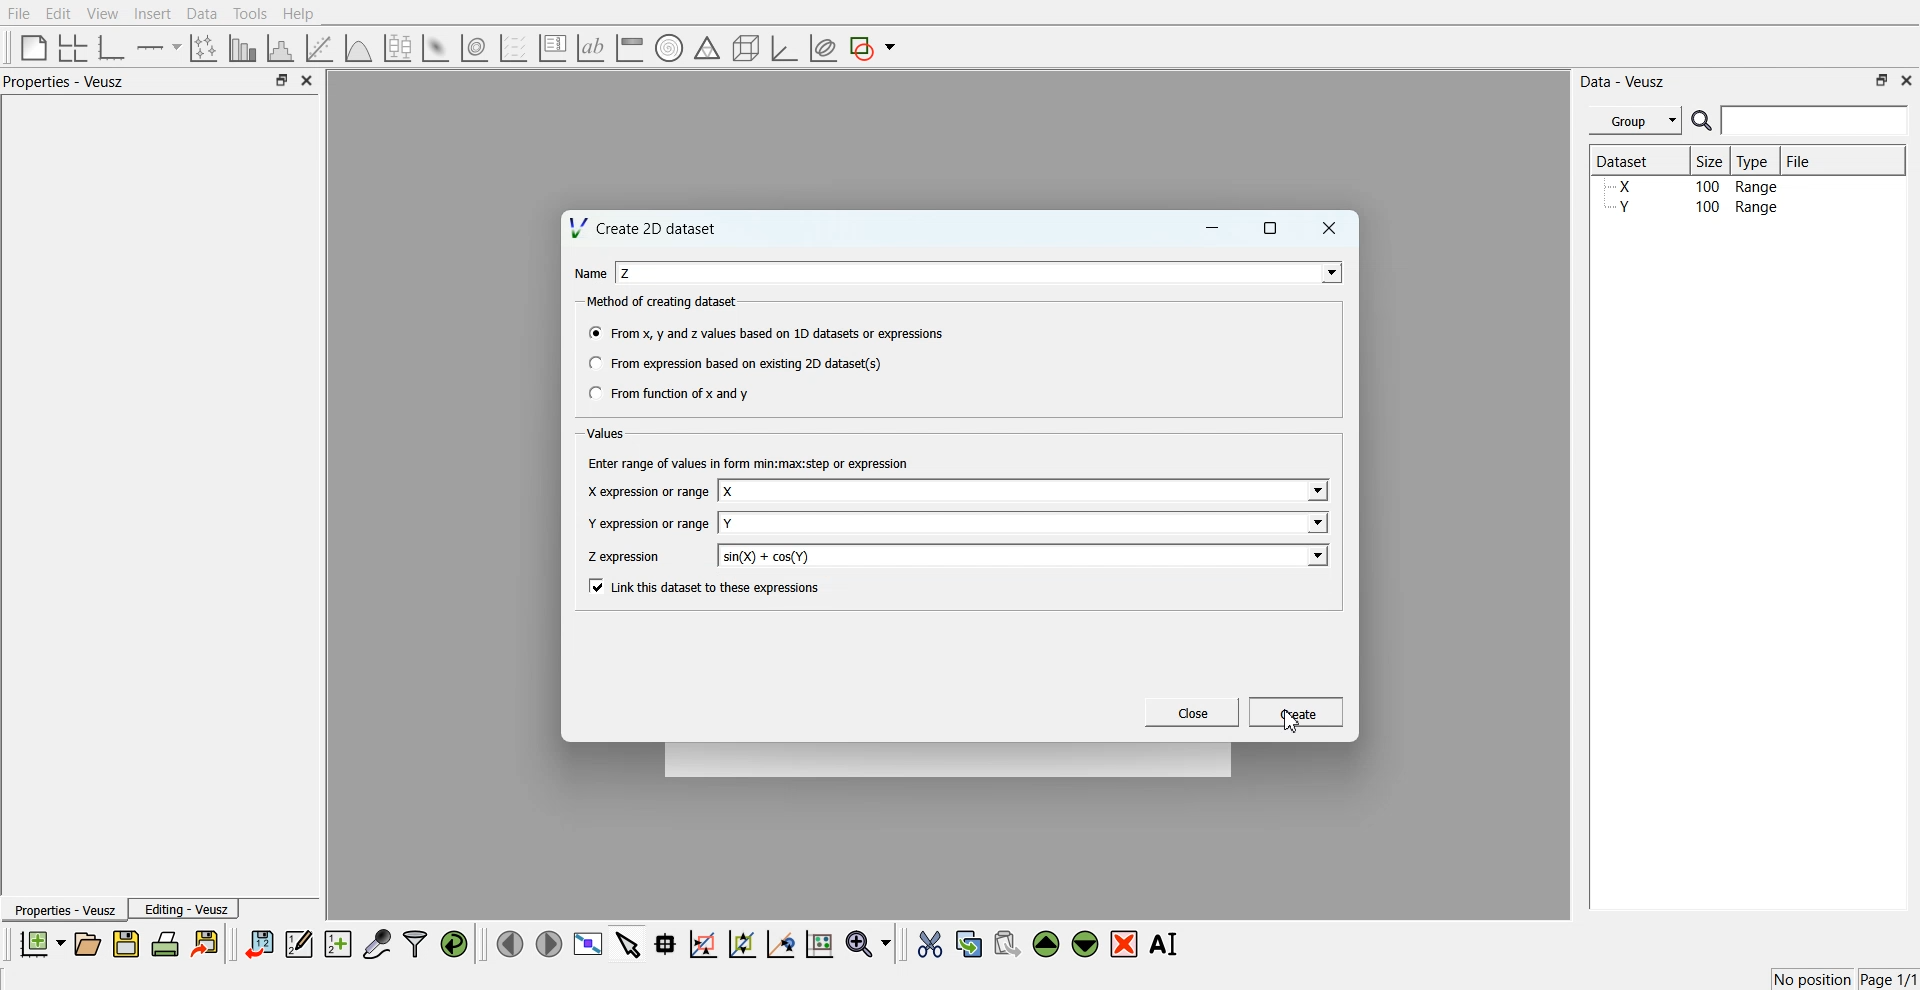  I want to click on Histogram of dataset, so click(278, 49).